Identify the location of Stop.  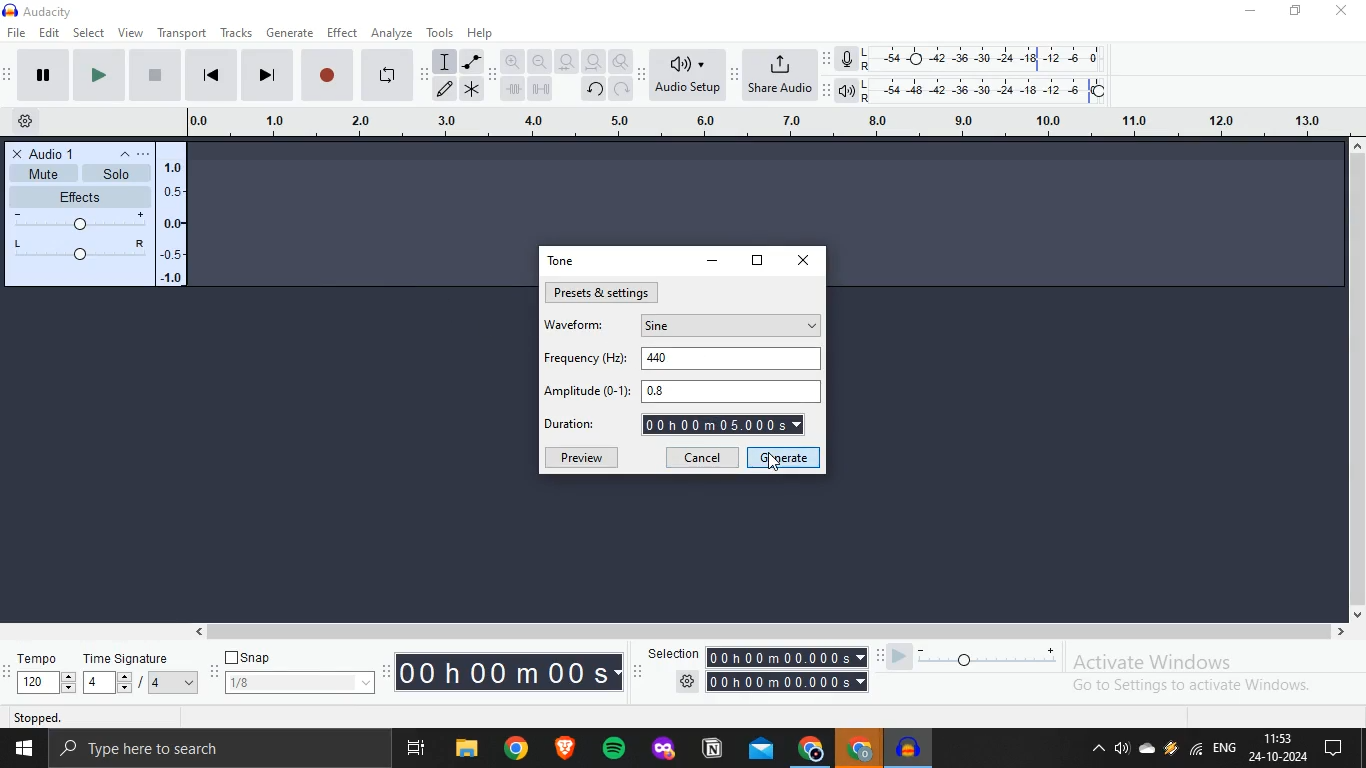
(154, 77).